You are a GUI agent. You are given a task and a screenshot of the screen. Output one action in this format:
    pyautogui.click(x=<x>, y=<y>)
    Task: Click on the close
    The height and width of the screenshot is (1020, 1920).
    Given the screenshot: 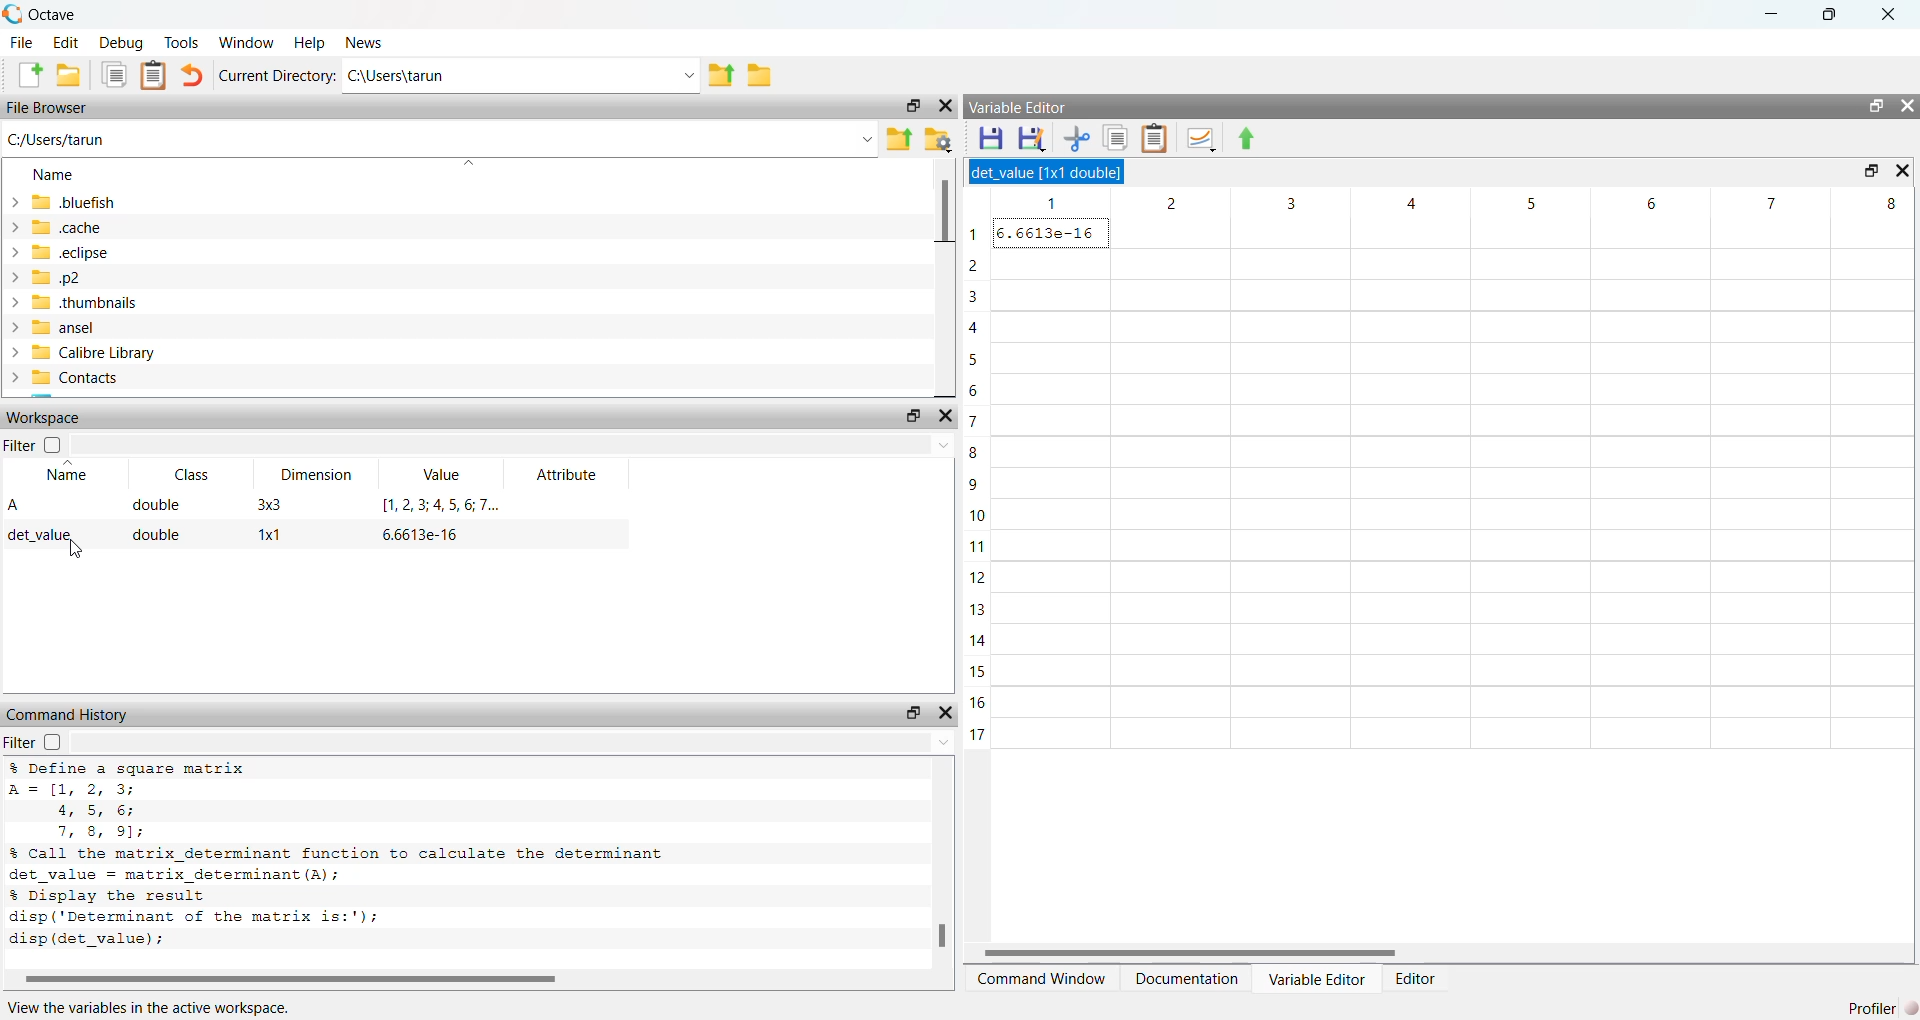 What is the action you would take?
    pyautogui.click(x=1888, y=16)
    